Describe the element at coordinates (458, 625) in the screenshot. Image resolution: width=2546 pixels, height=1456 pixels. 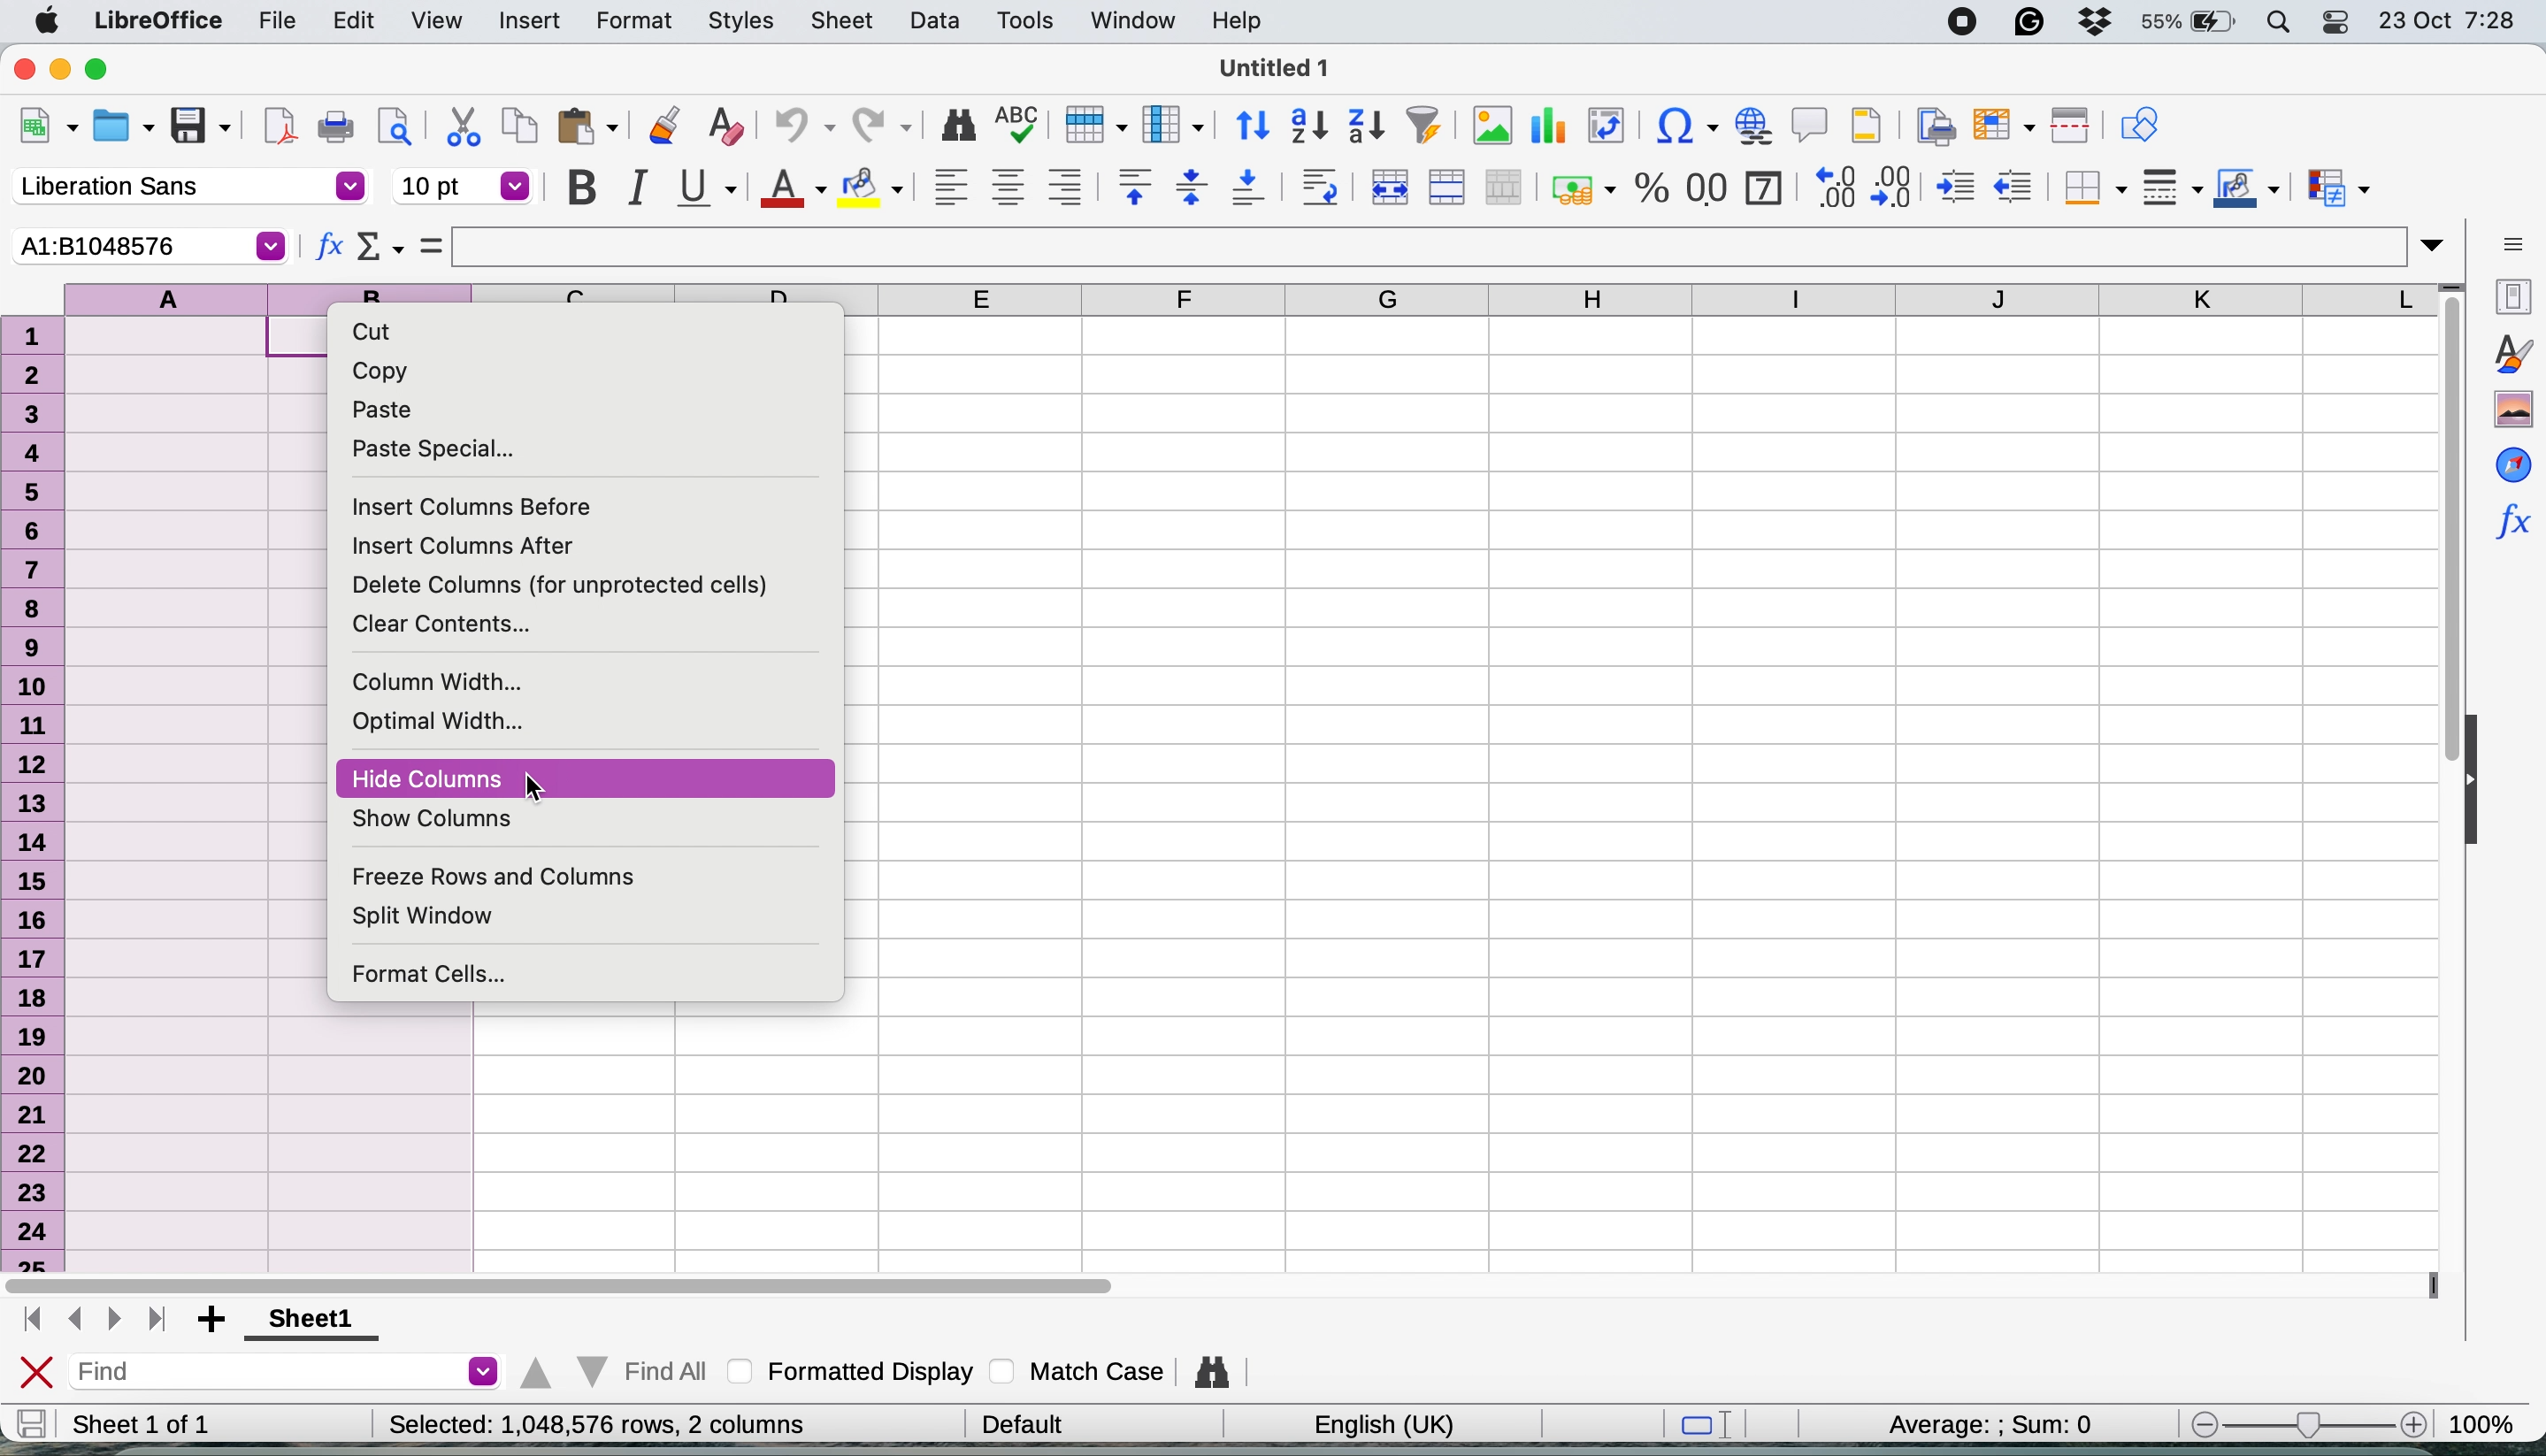
I see `clear contents` at that location.